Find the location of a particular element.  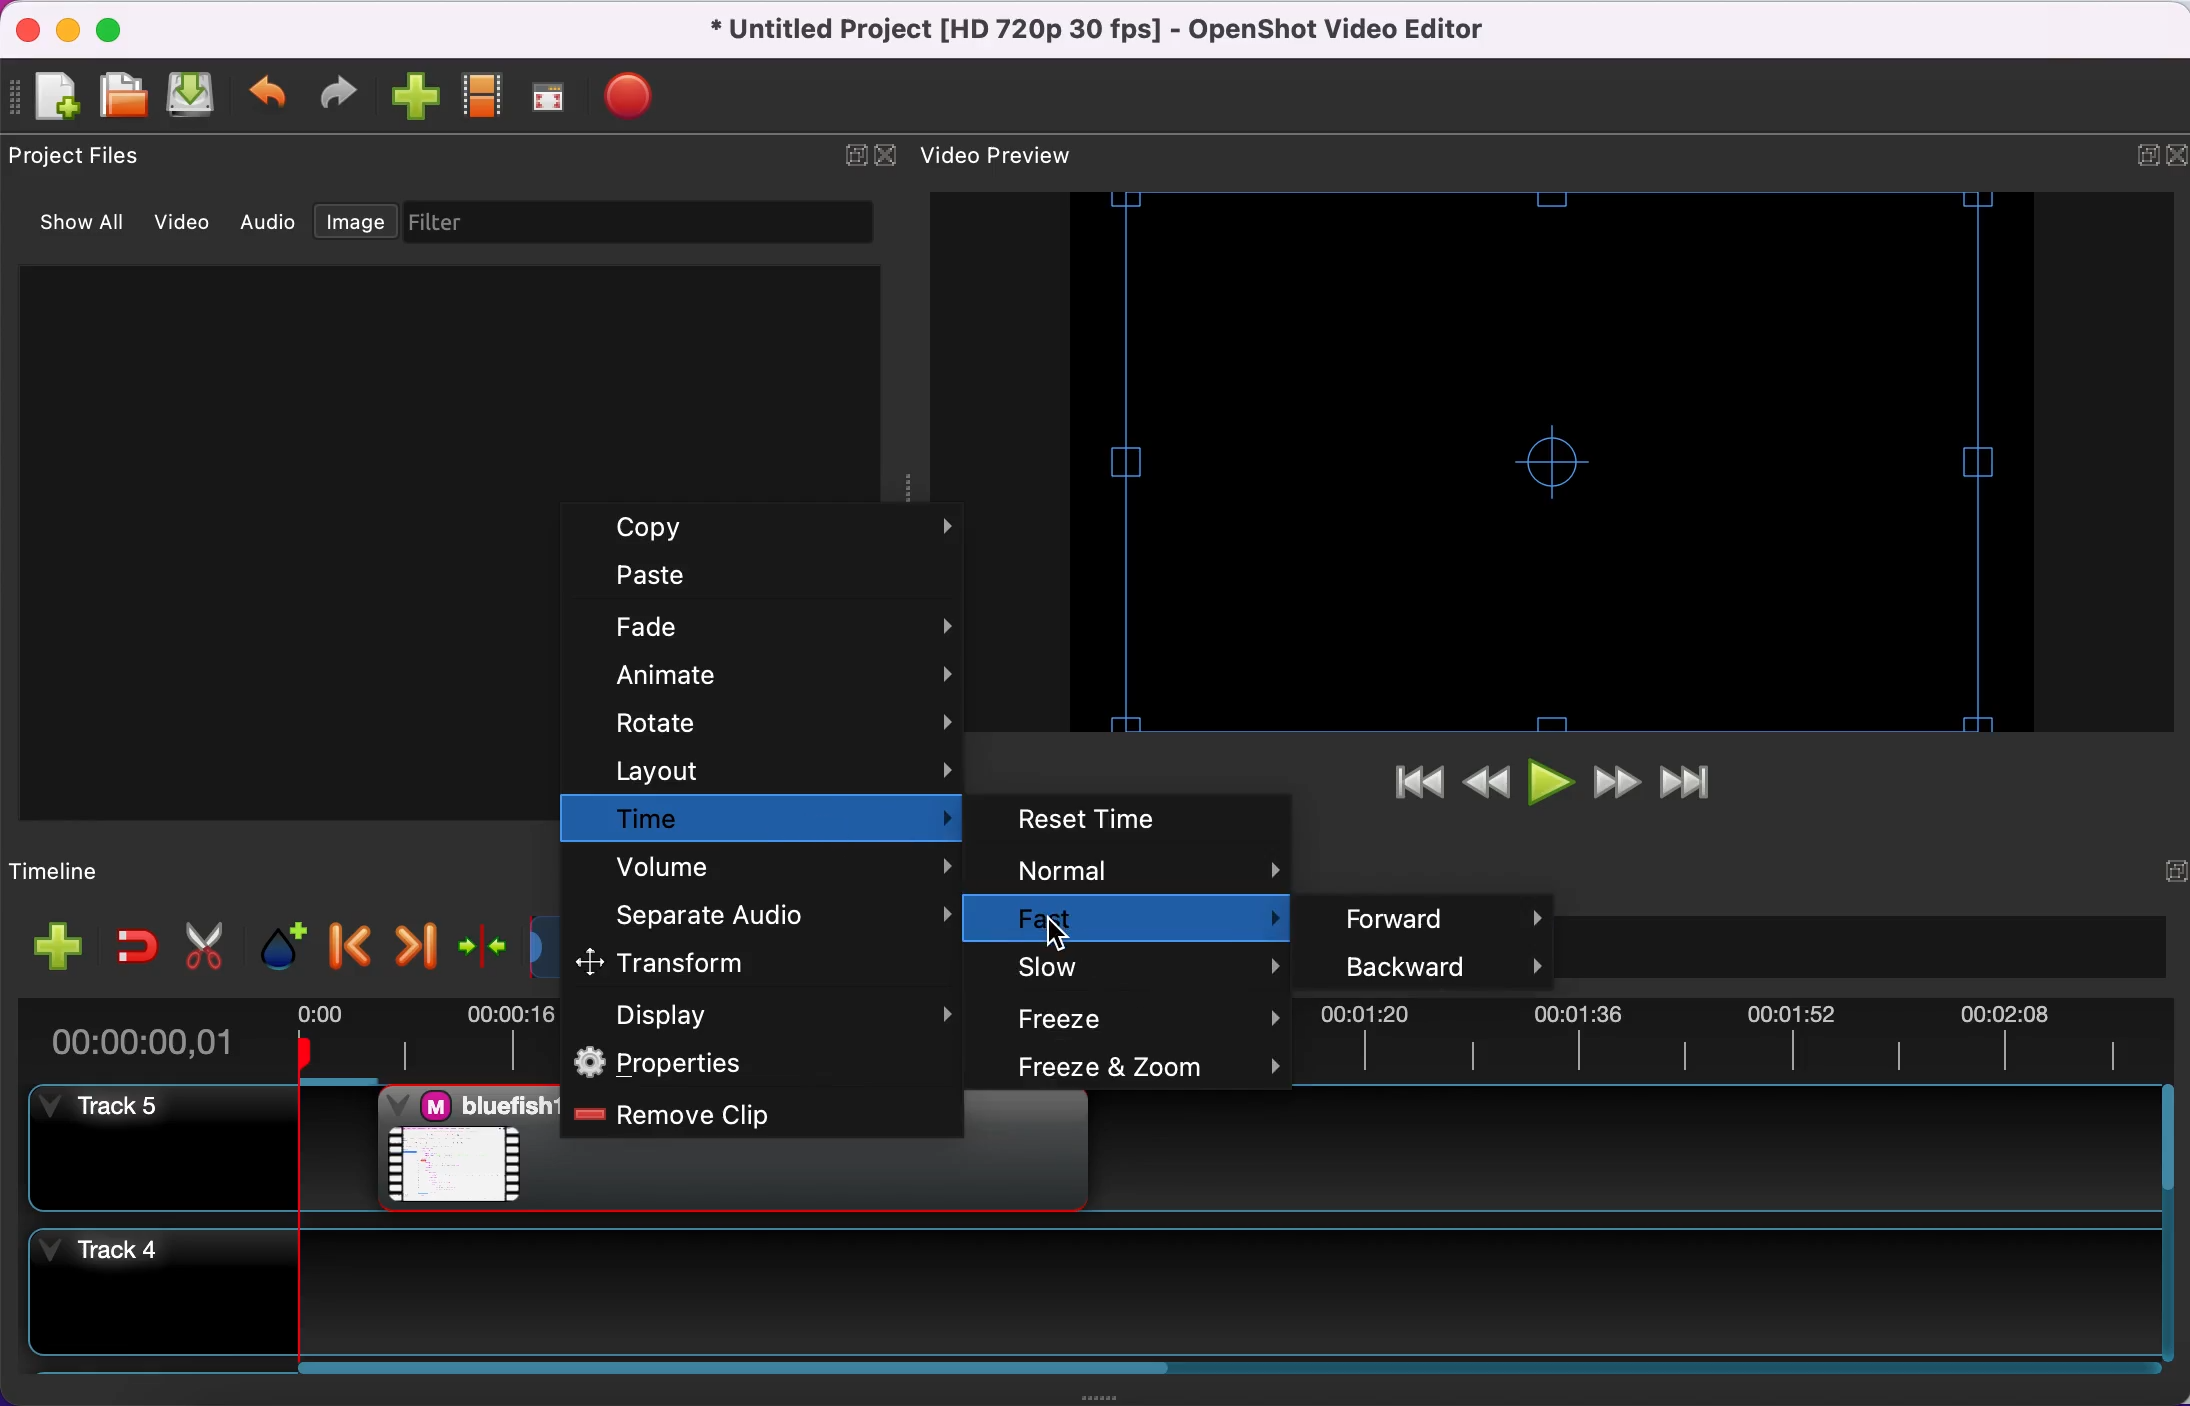

track 4 is located at coordinates (1099, 1297).